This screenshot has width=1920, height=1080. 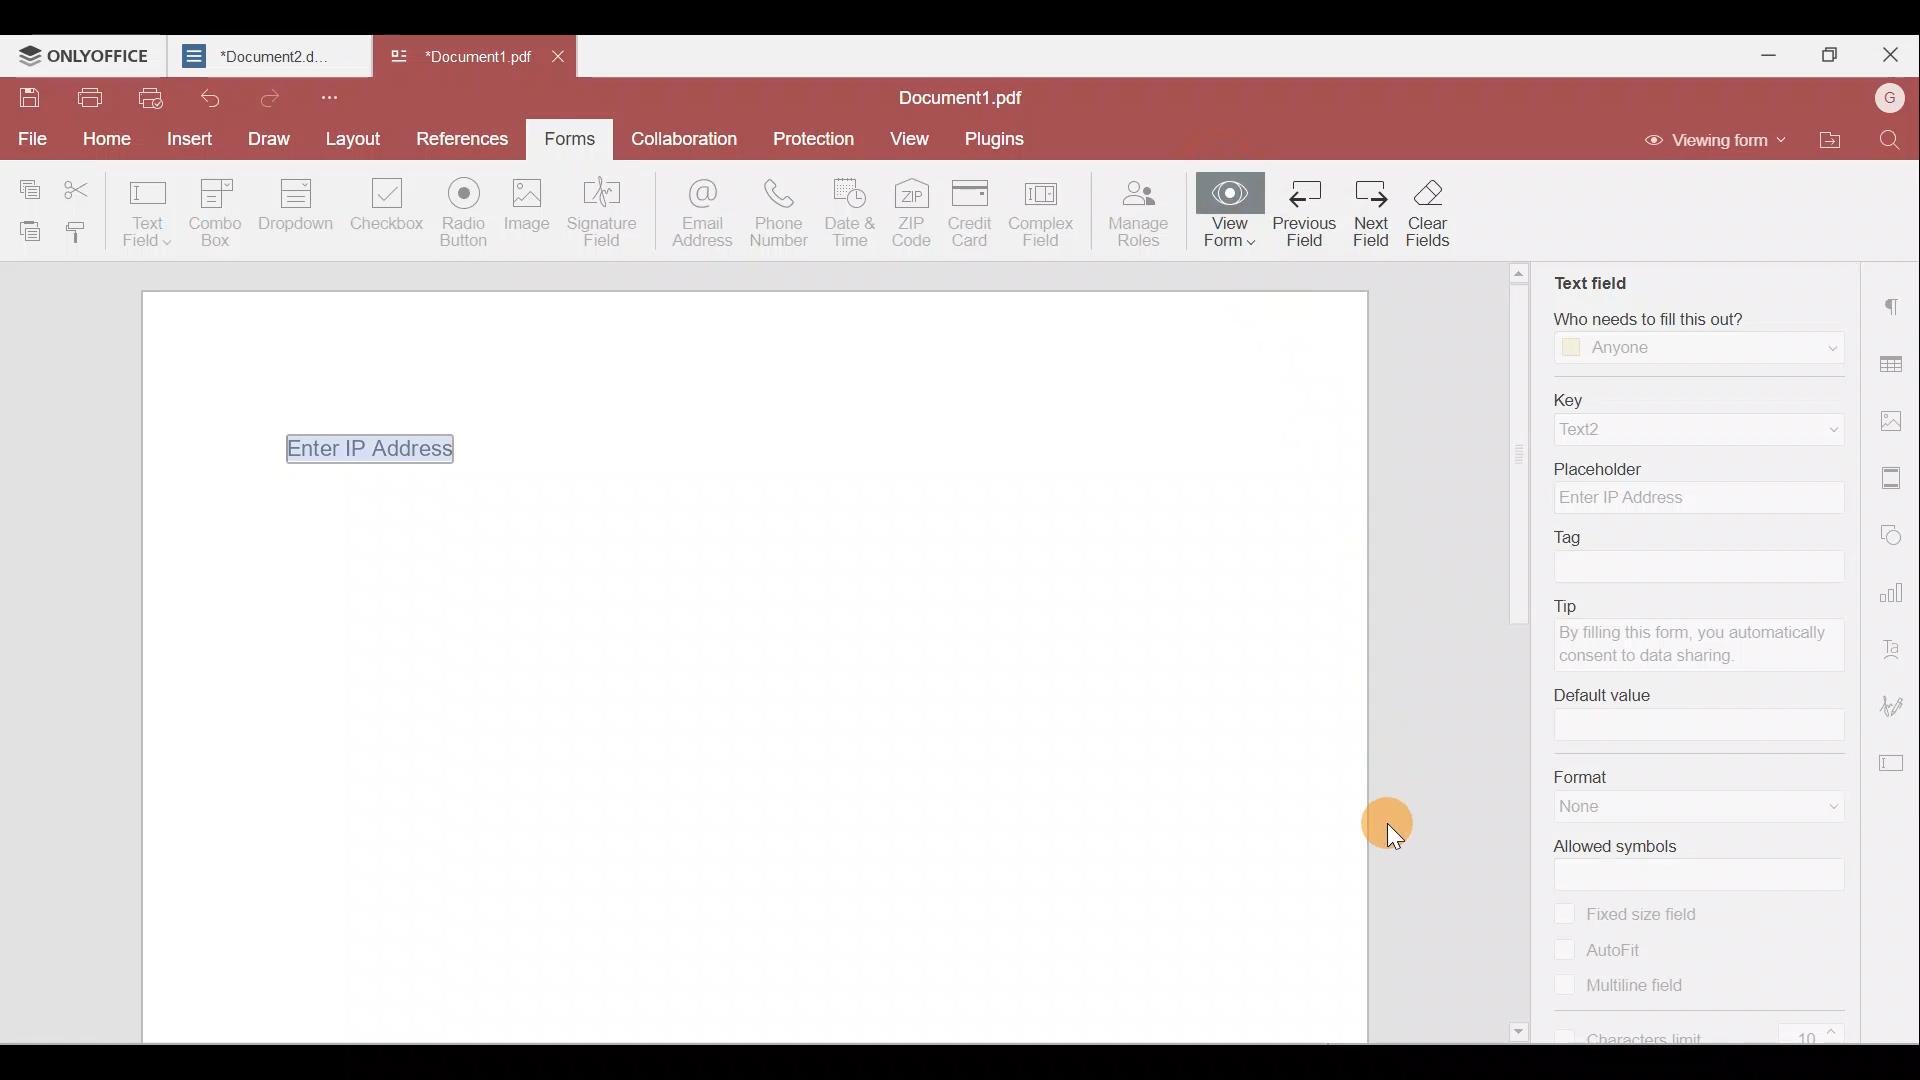 I want to click on checkbox, so click(x=1566, y=986).